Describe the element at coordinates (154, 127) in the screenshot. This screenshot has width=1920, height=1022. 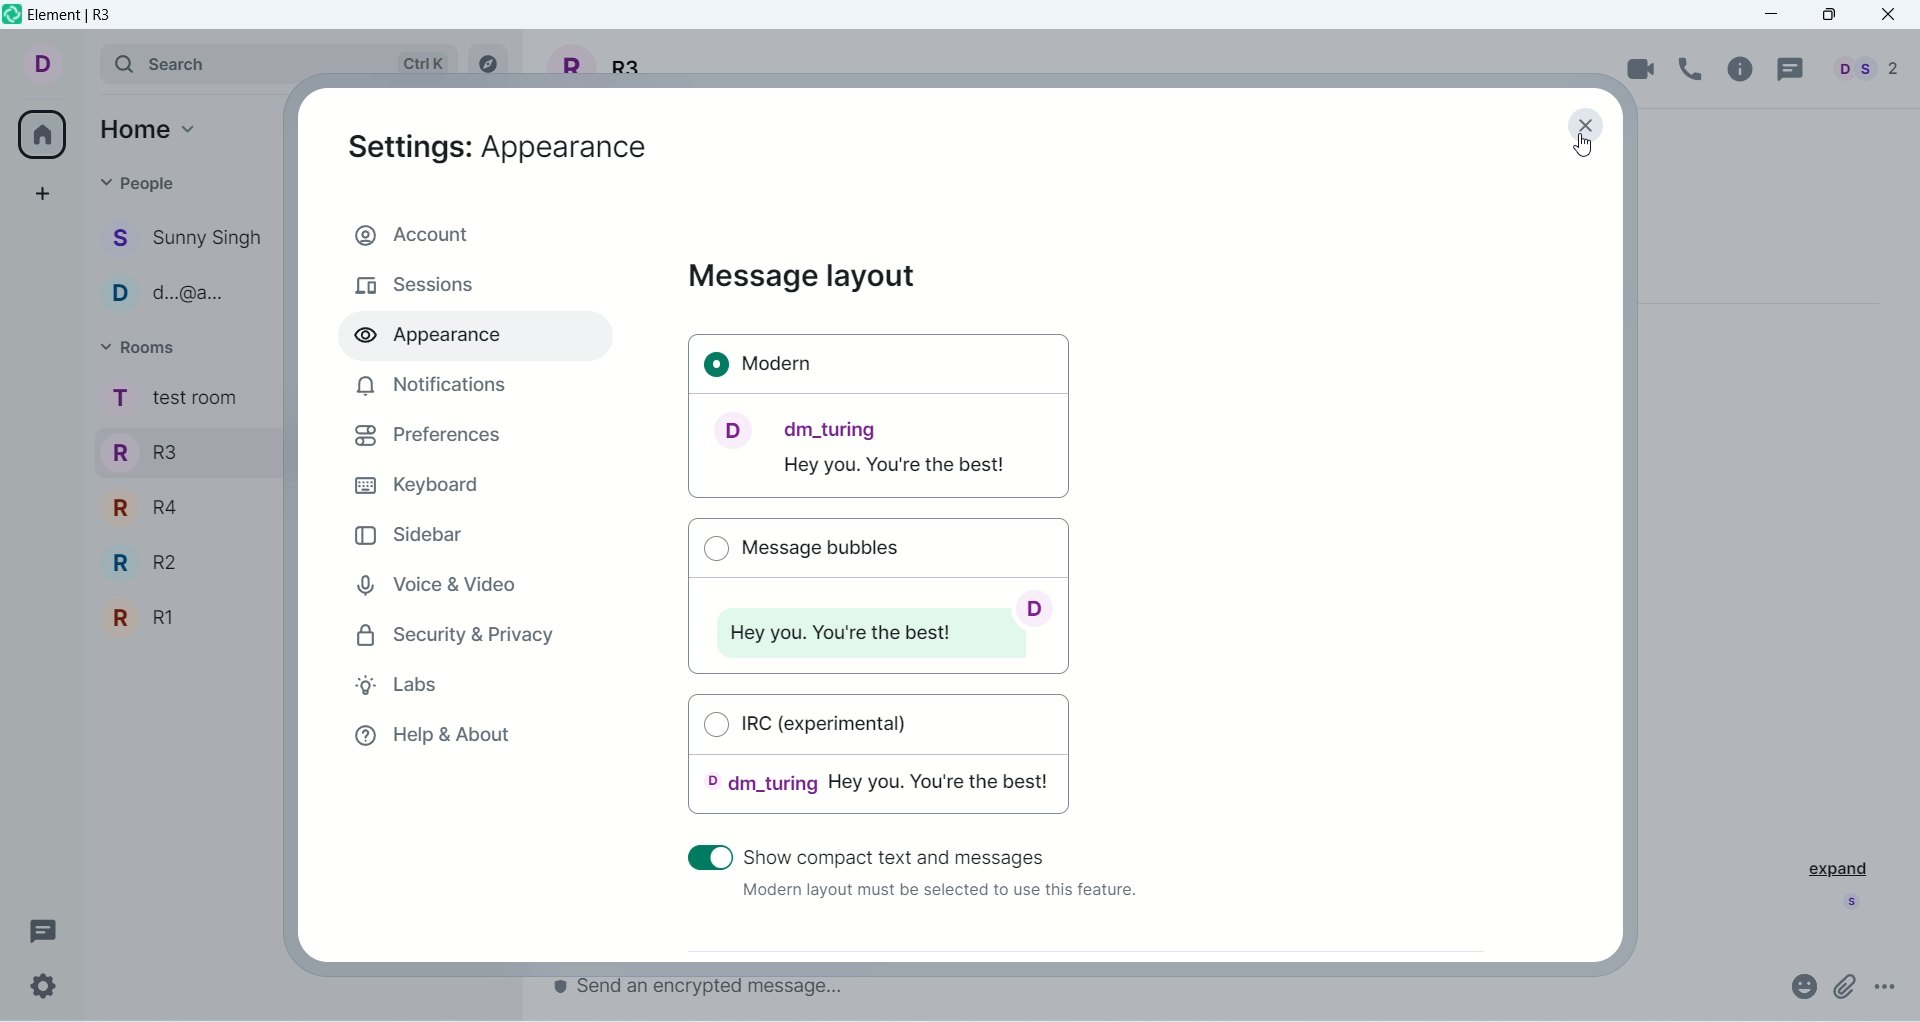
I see `home` at that location.